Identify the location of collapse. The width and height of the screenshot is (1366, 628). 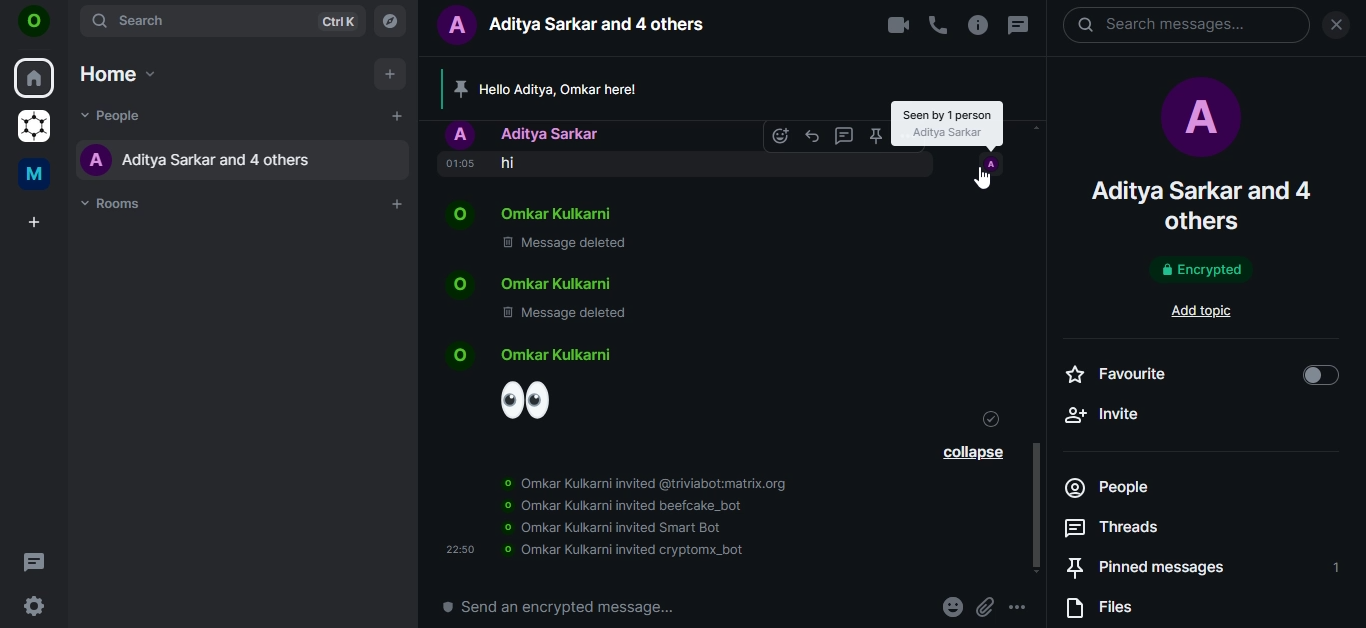
(967, 452).